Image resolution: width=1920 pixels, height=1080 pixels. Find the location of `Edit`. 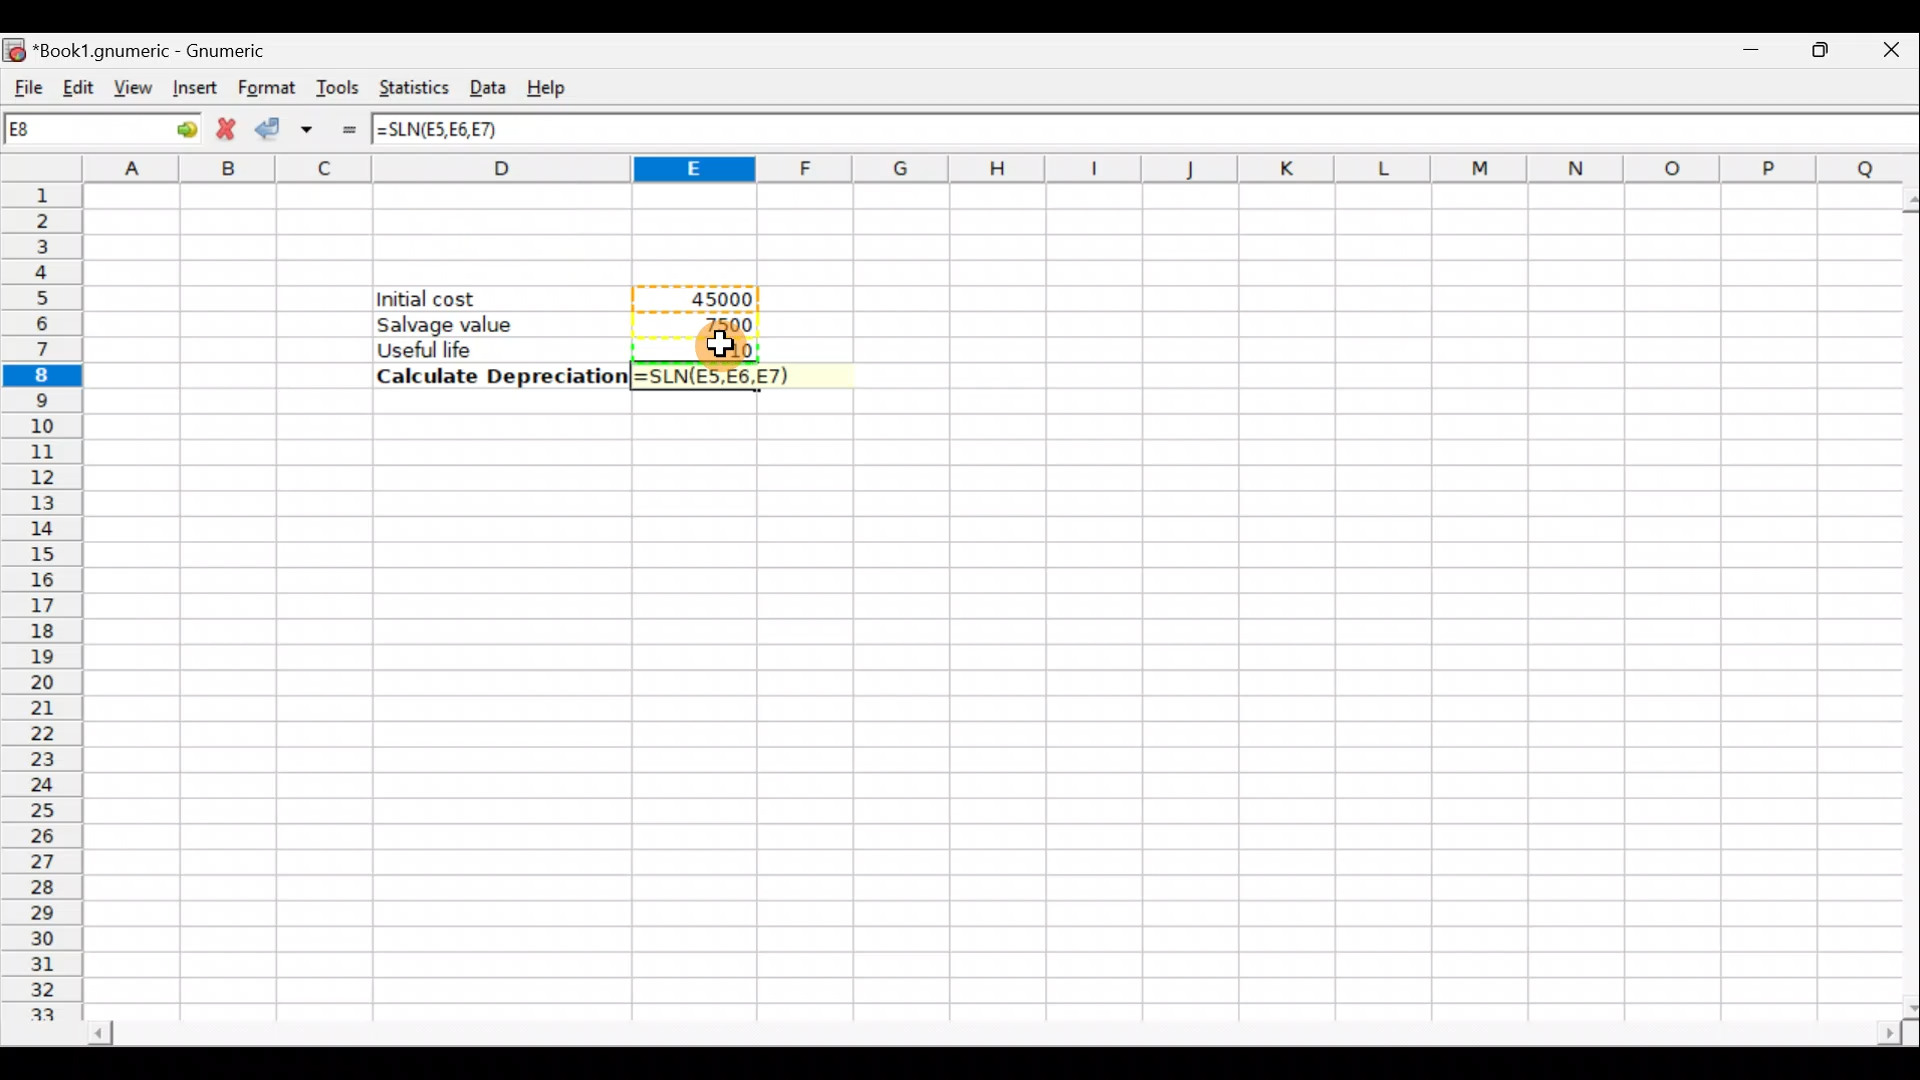

Edit is located at coordinates (79, 82).